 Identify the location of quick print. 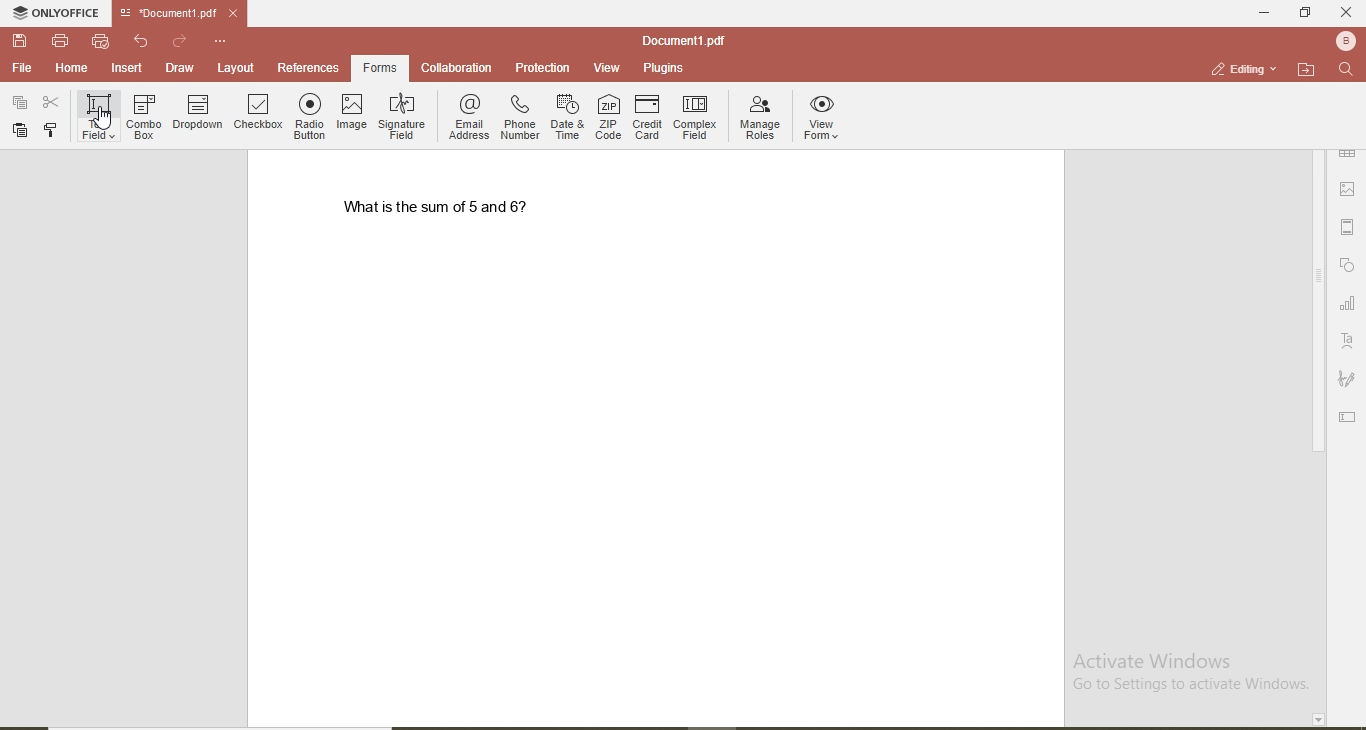
(100, 42).